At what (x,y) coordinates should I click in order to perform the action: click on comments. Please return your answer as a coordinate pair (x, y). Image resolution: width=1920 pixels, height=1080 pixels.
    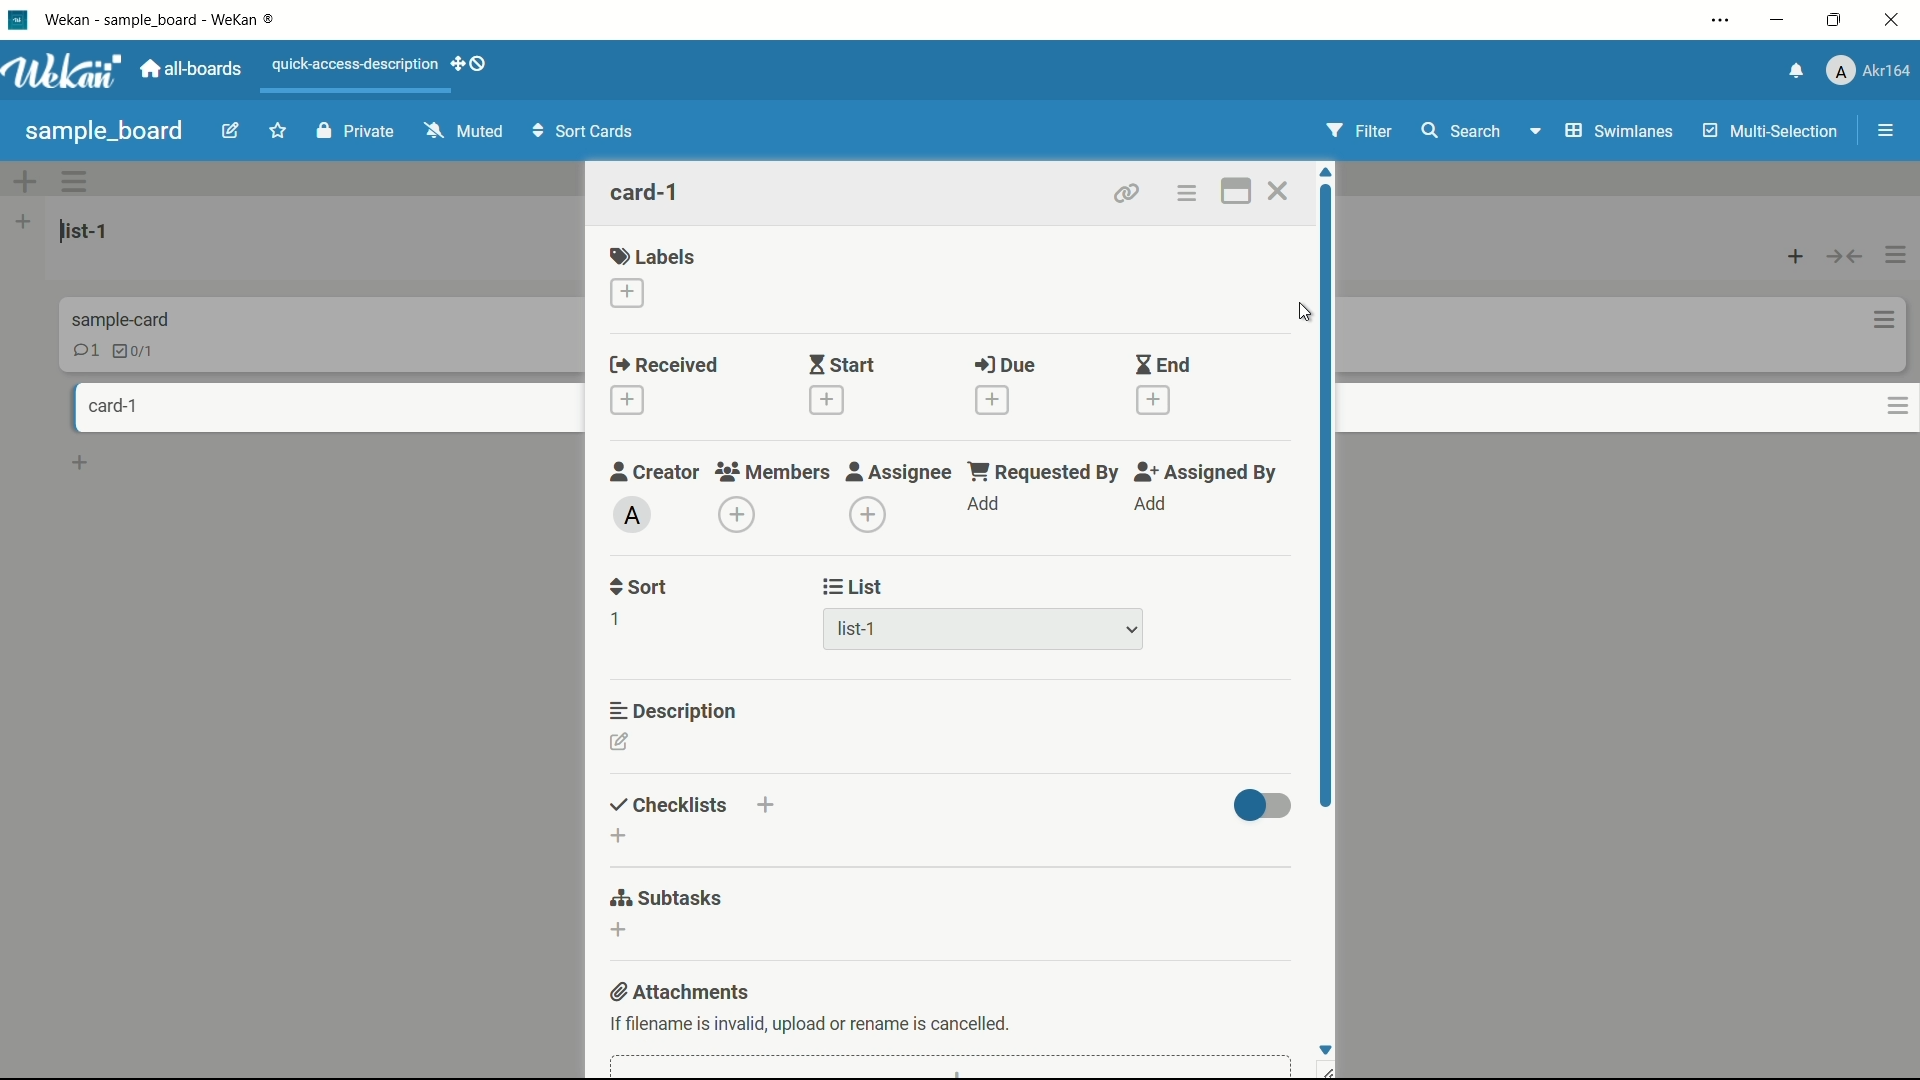
    Looking at the image, I should click on (85, 350).